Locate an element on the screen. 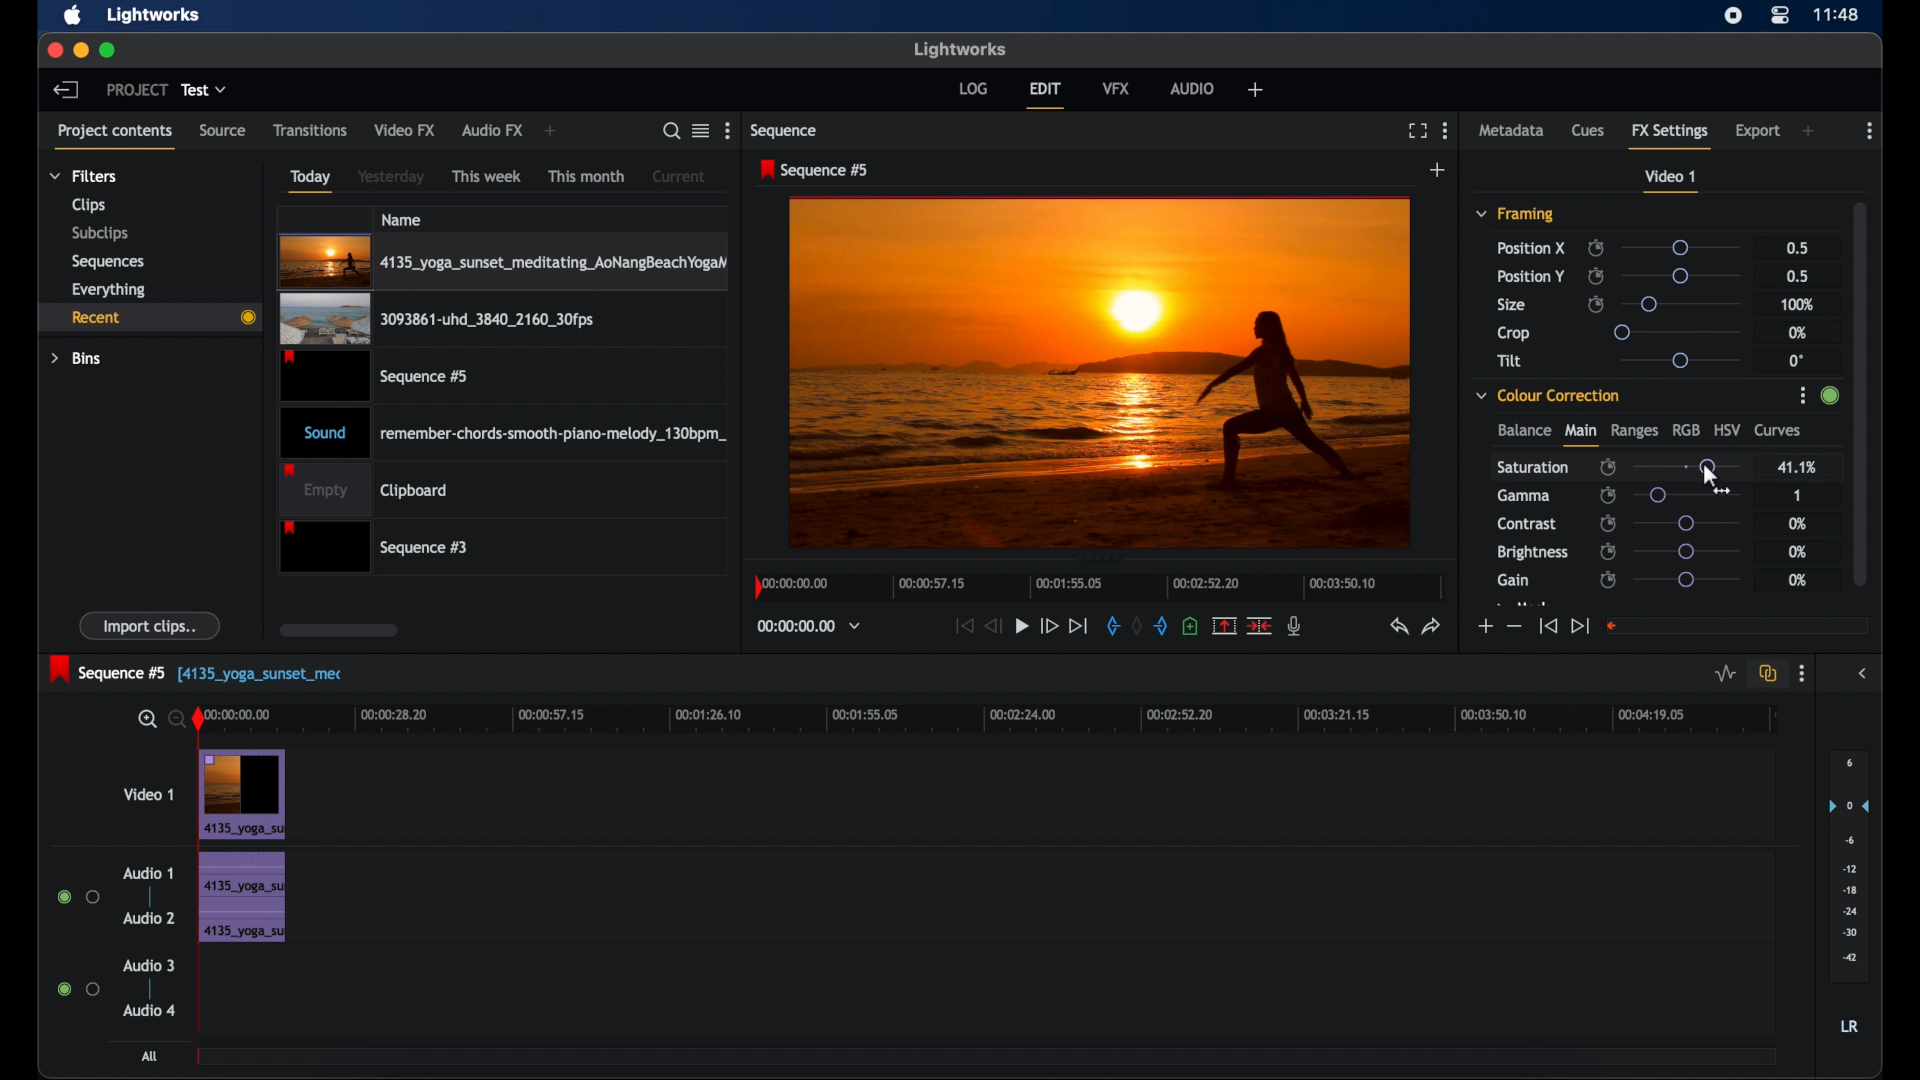 Image resolution: width=1920 pixels, height=1080 pixels. adduce at the current position is located at coordinates (1190, 625).